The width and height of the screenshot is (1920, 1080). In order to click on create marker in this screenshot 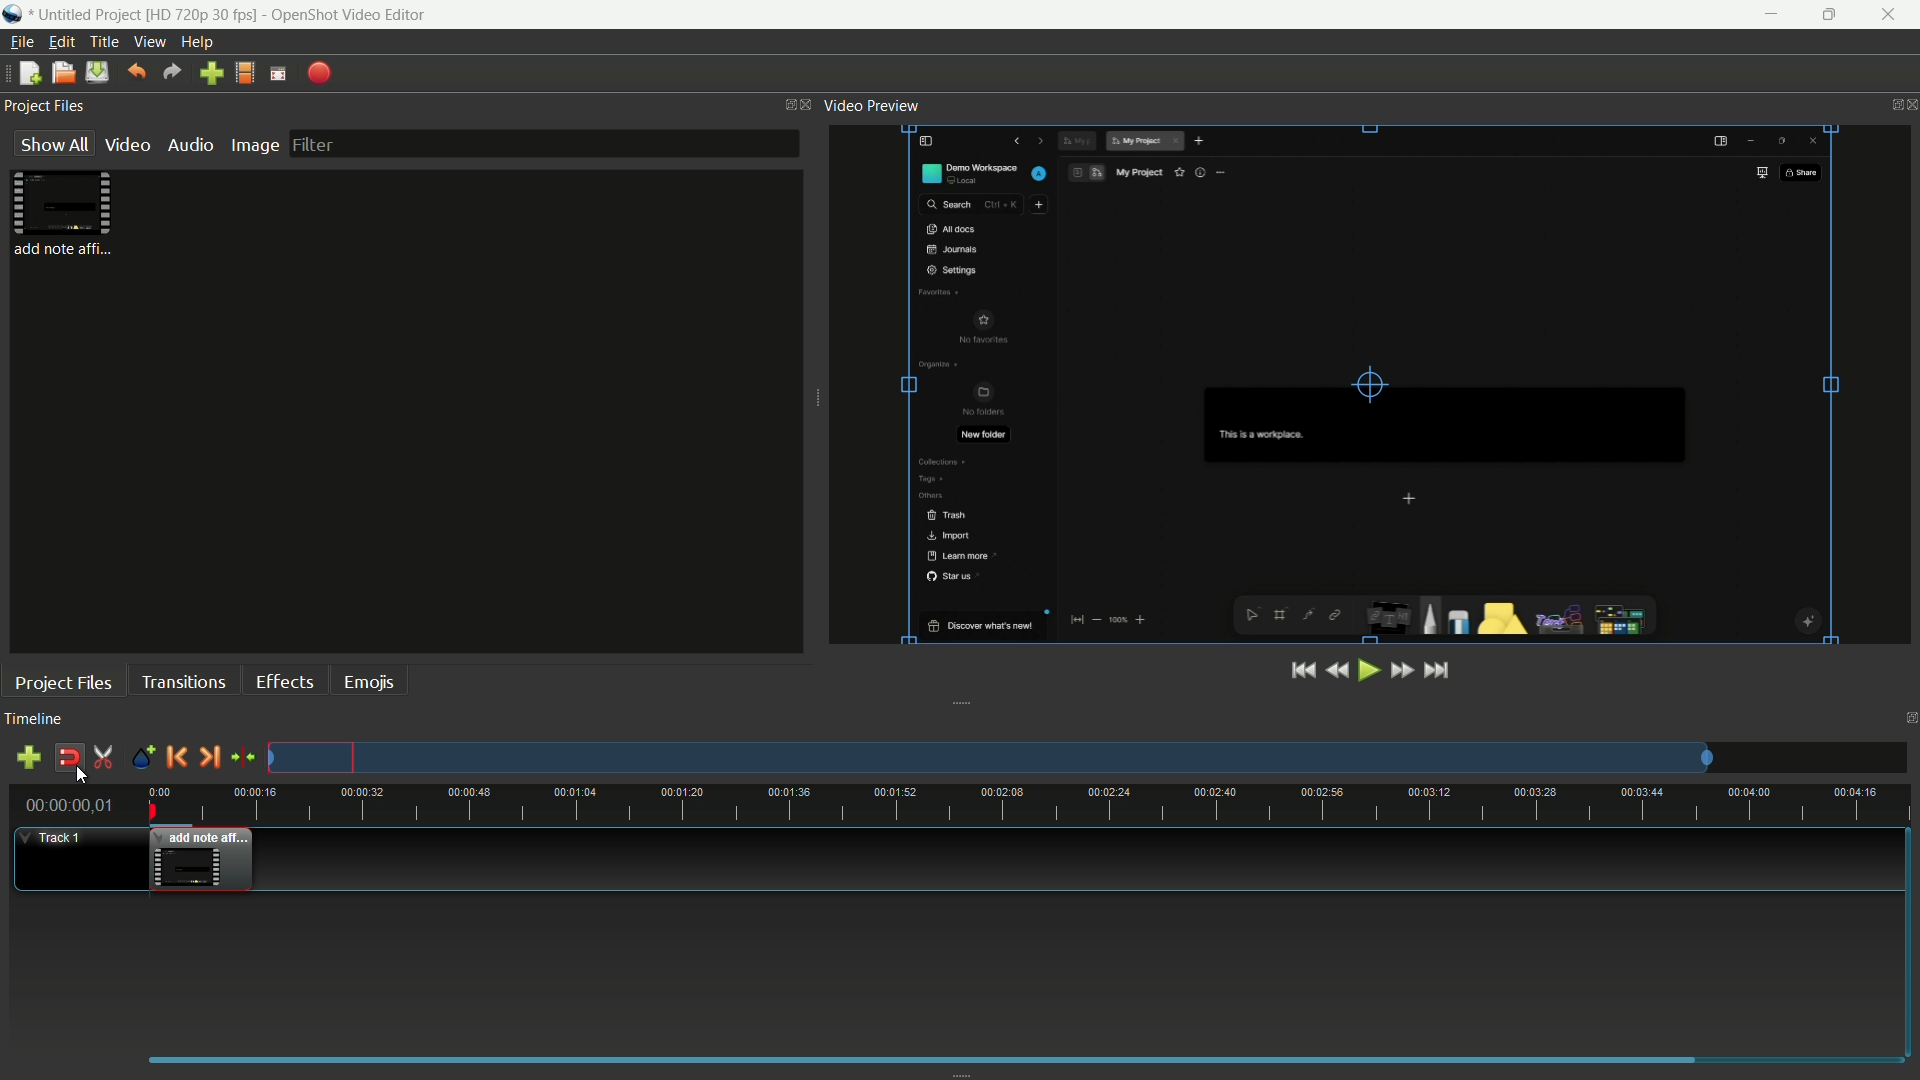, I will do `click(140, 758)`.